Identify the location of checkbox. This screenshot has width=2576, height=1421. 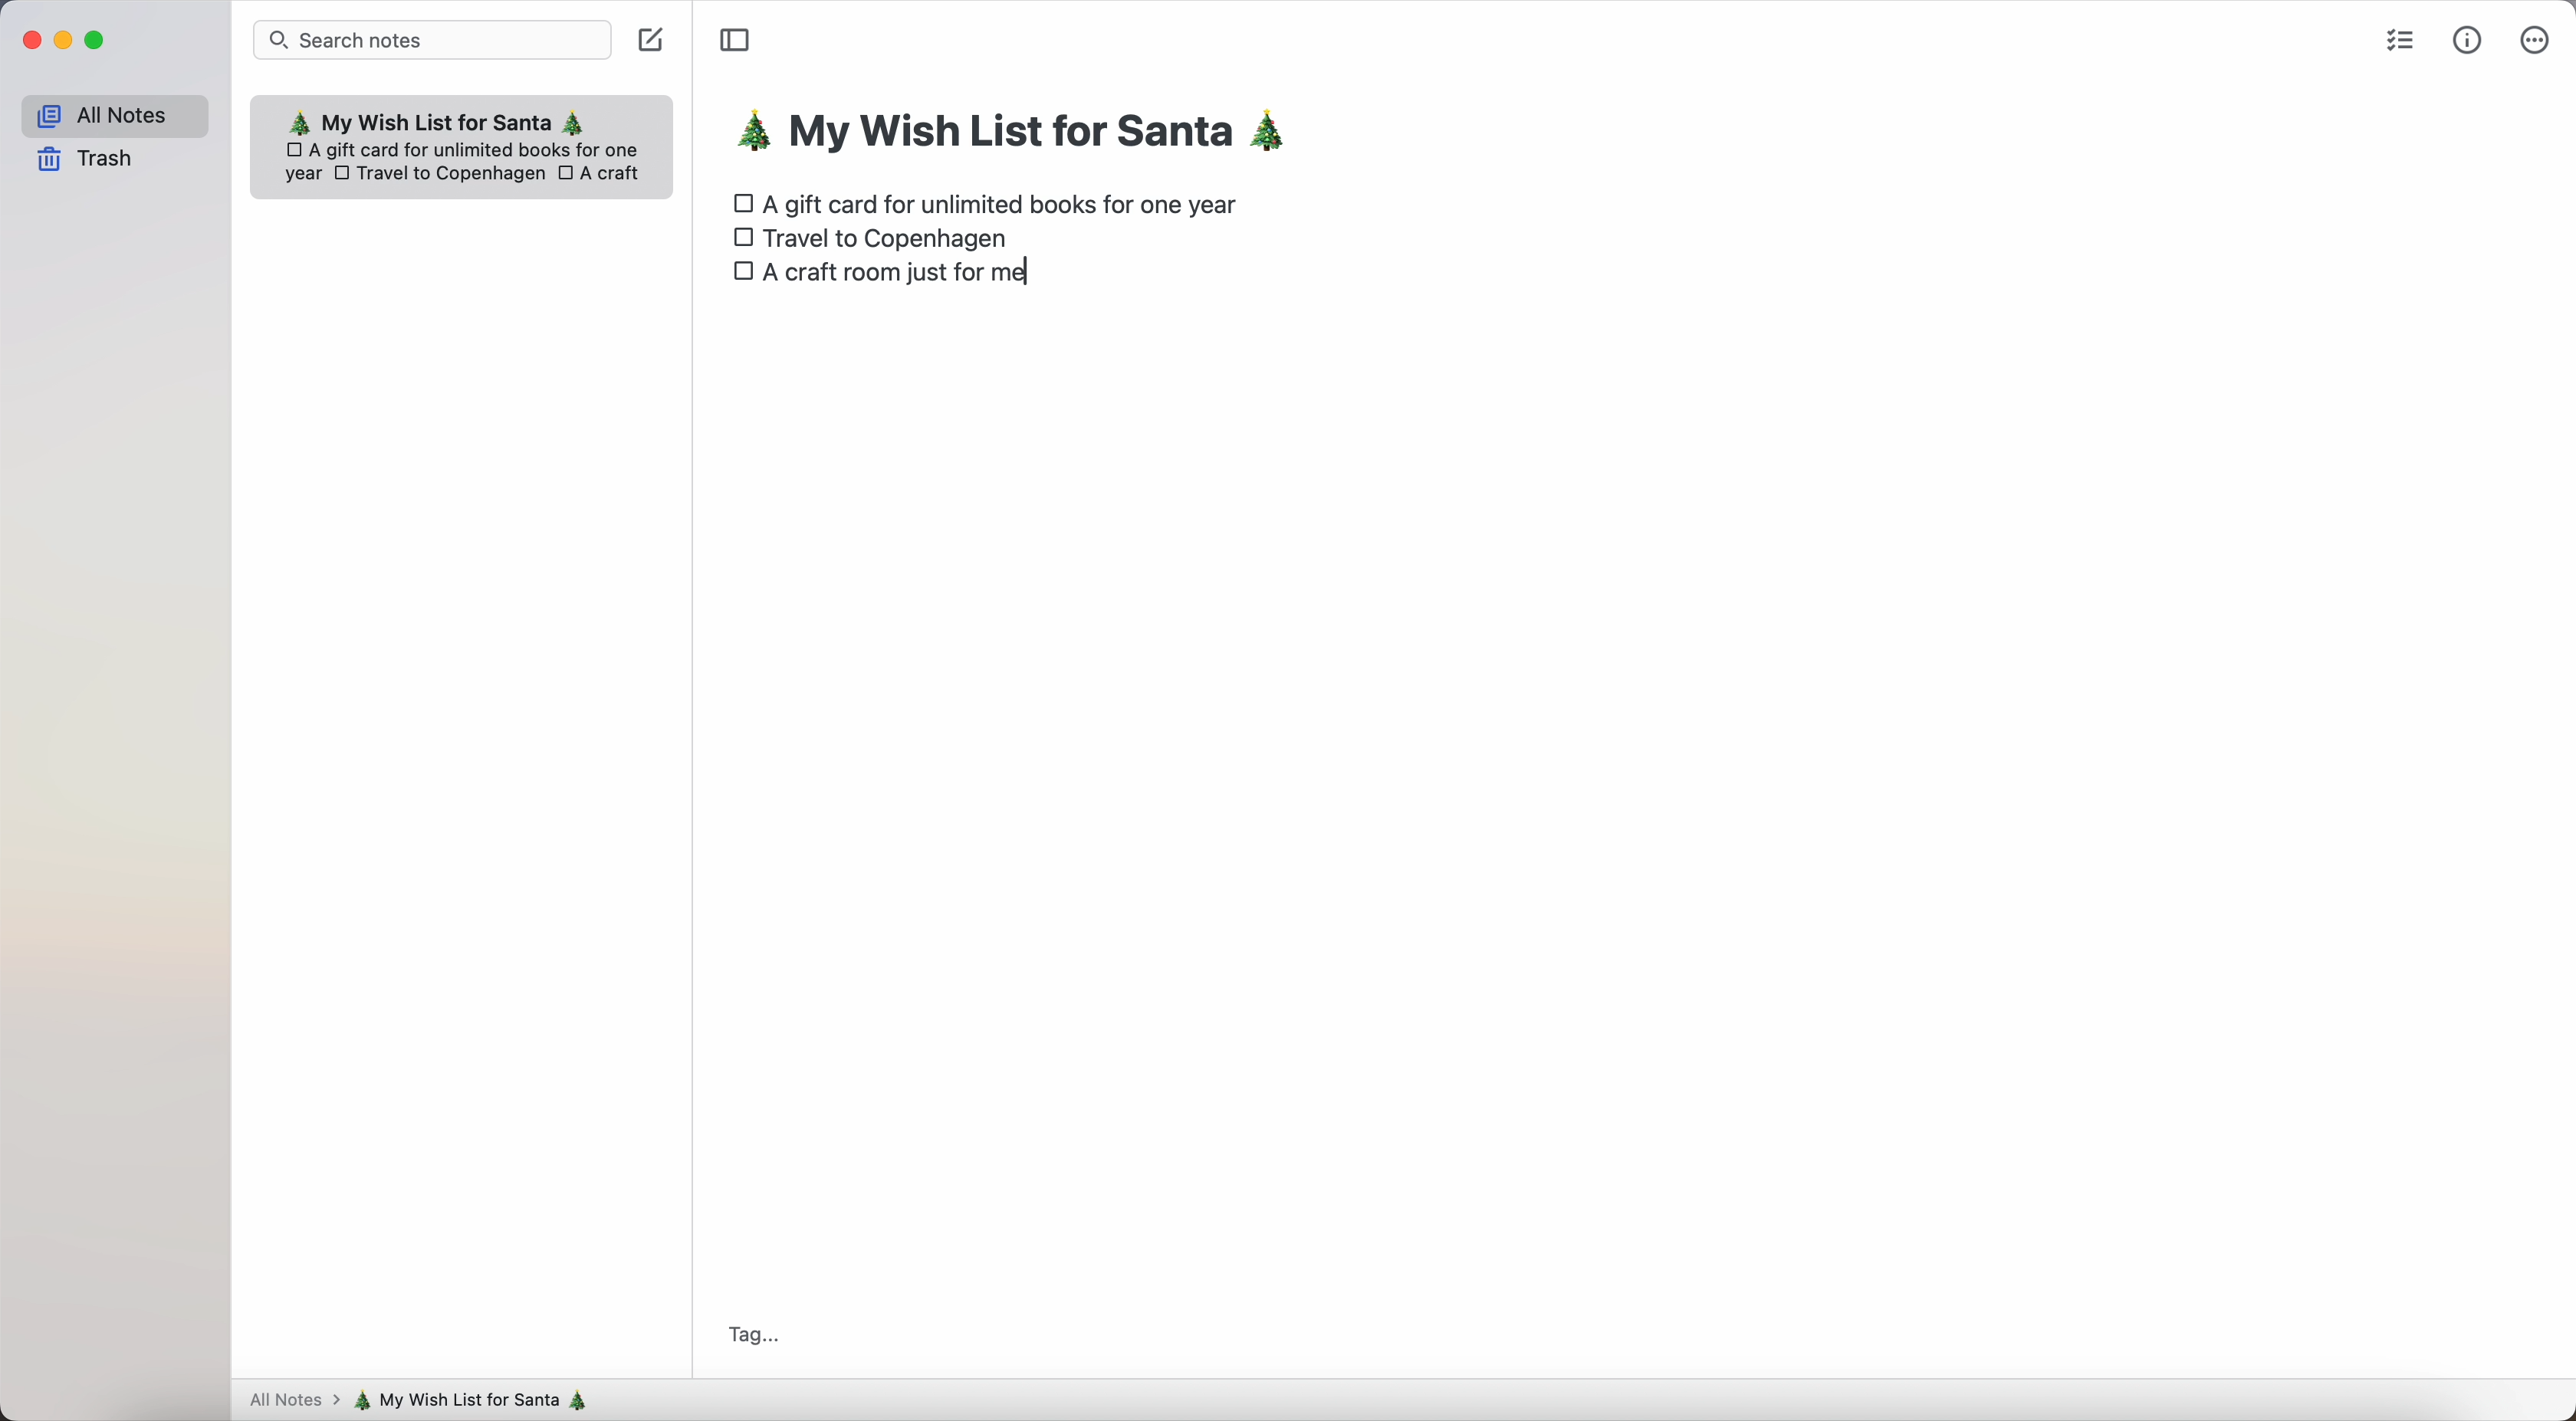
(739, 200).